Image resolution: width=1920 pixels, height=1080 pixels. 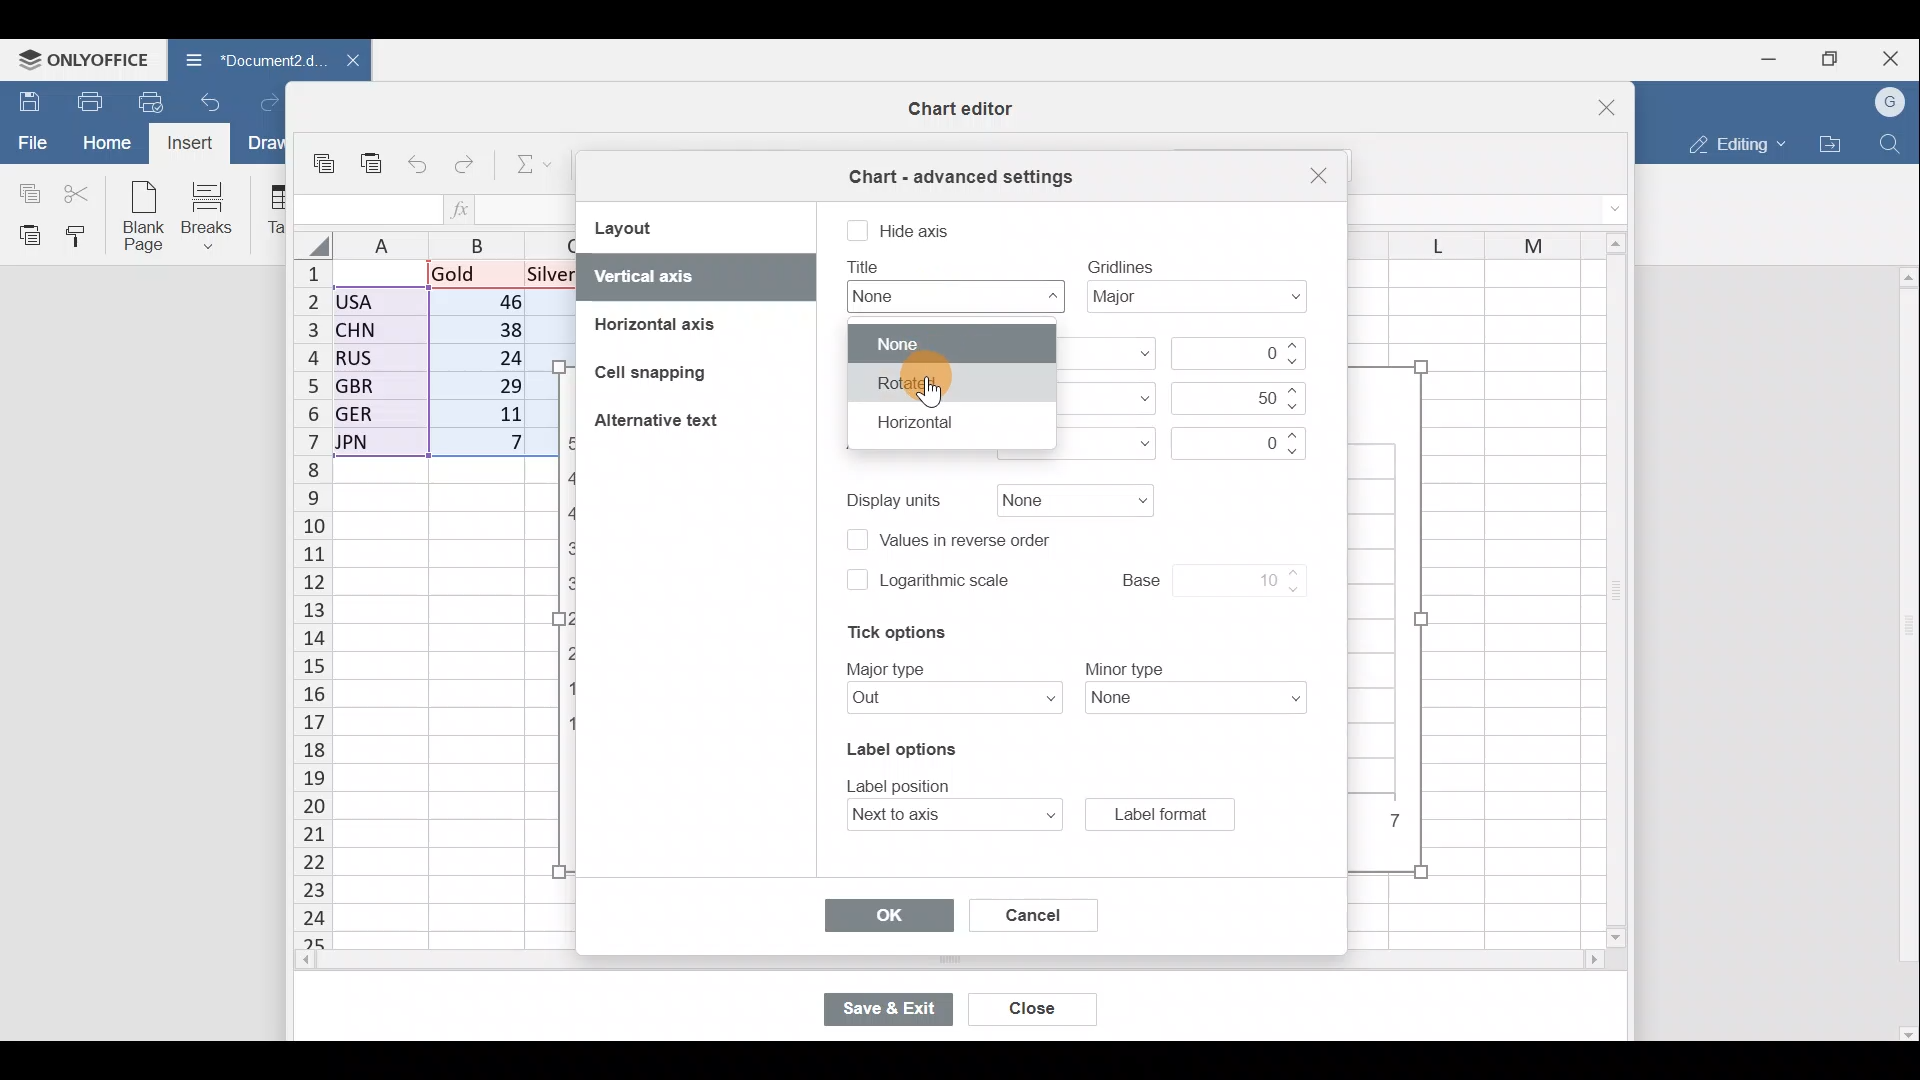 What do you see at coordinates (857, 232) in the screenshot?
I see `checkbox` at bounding box center [857, 232].